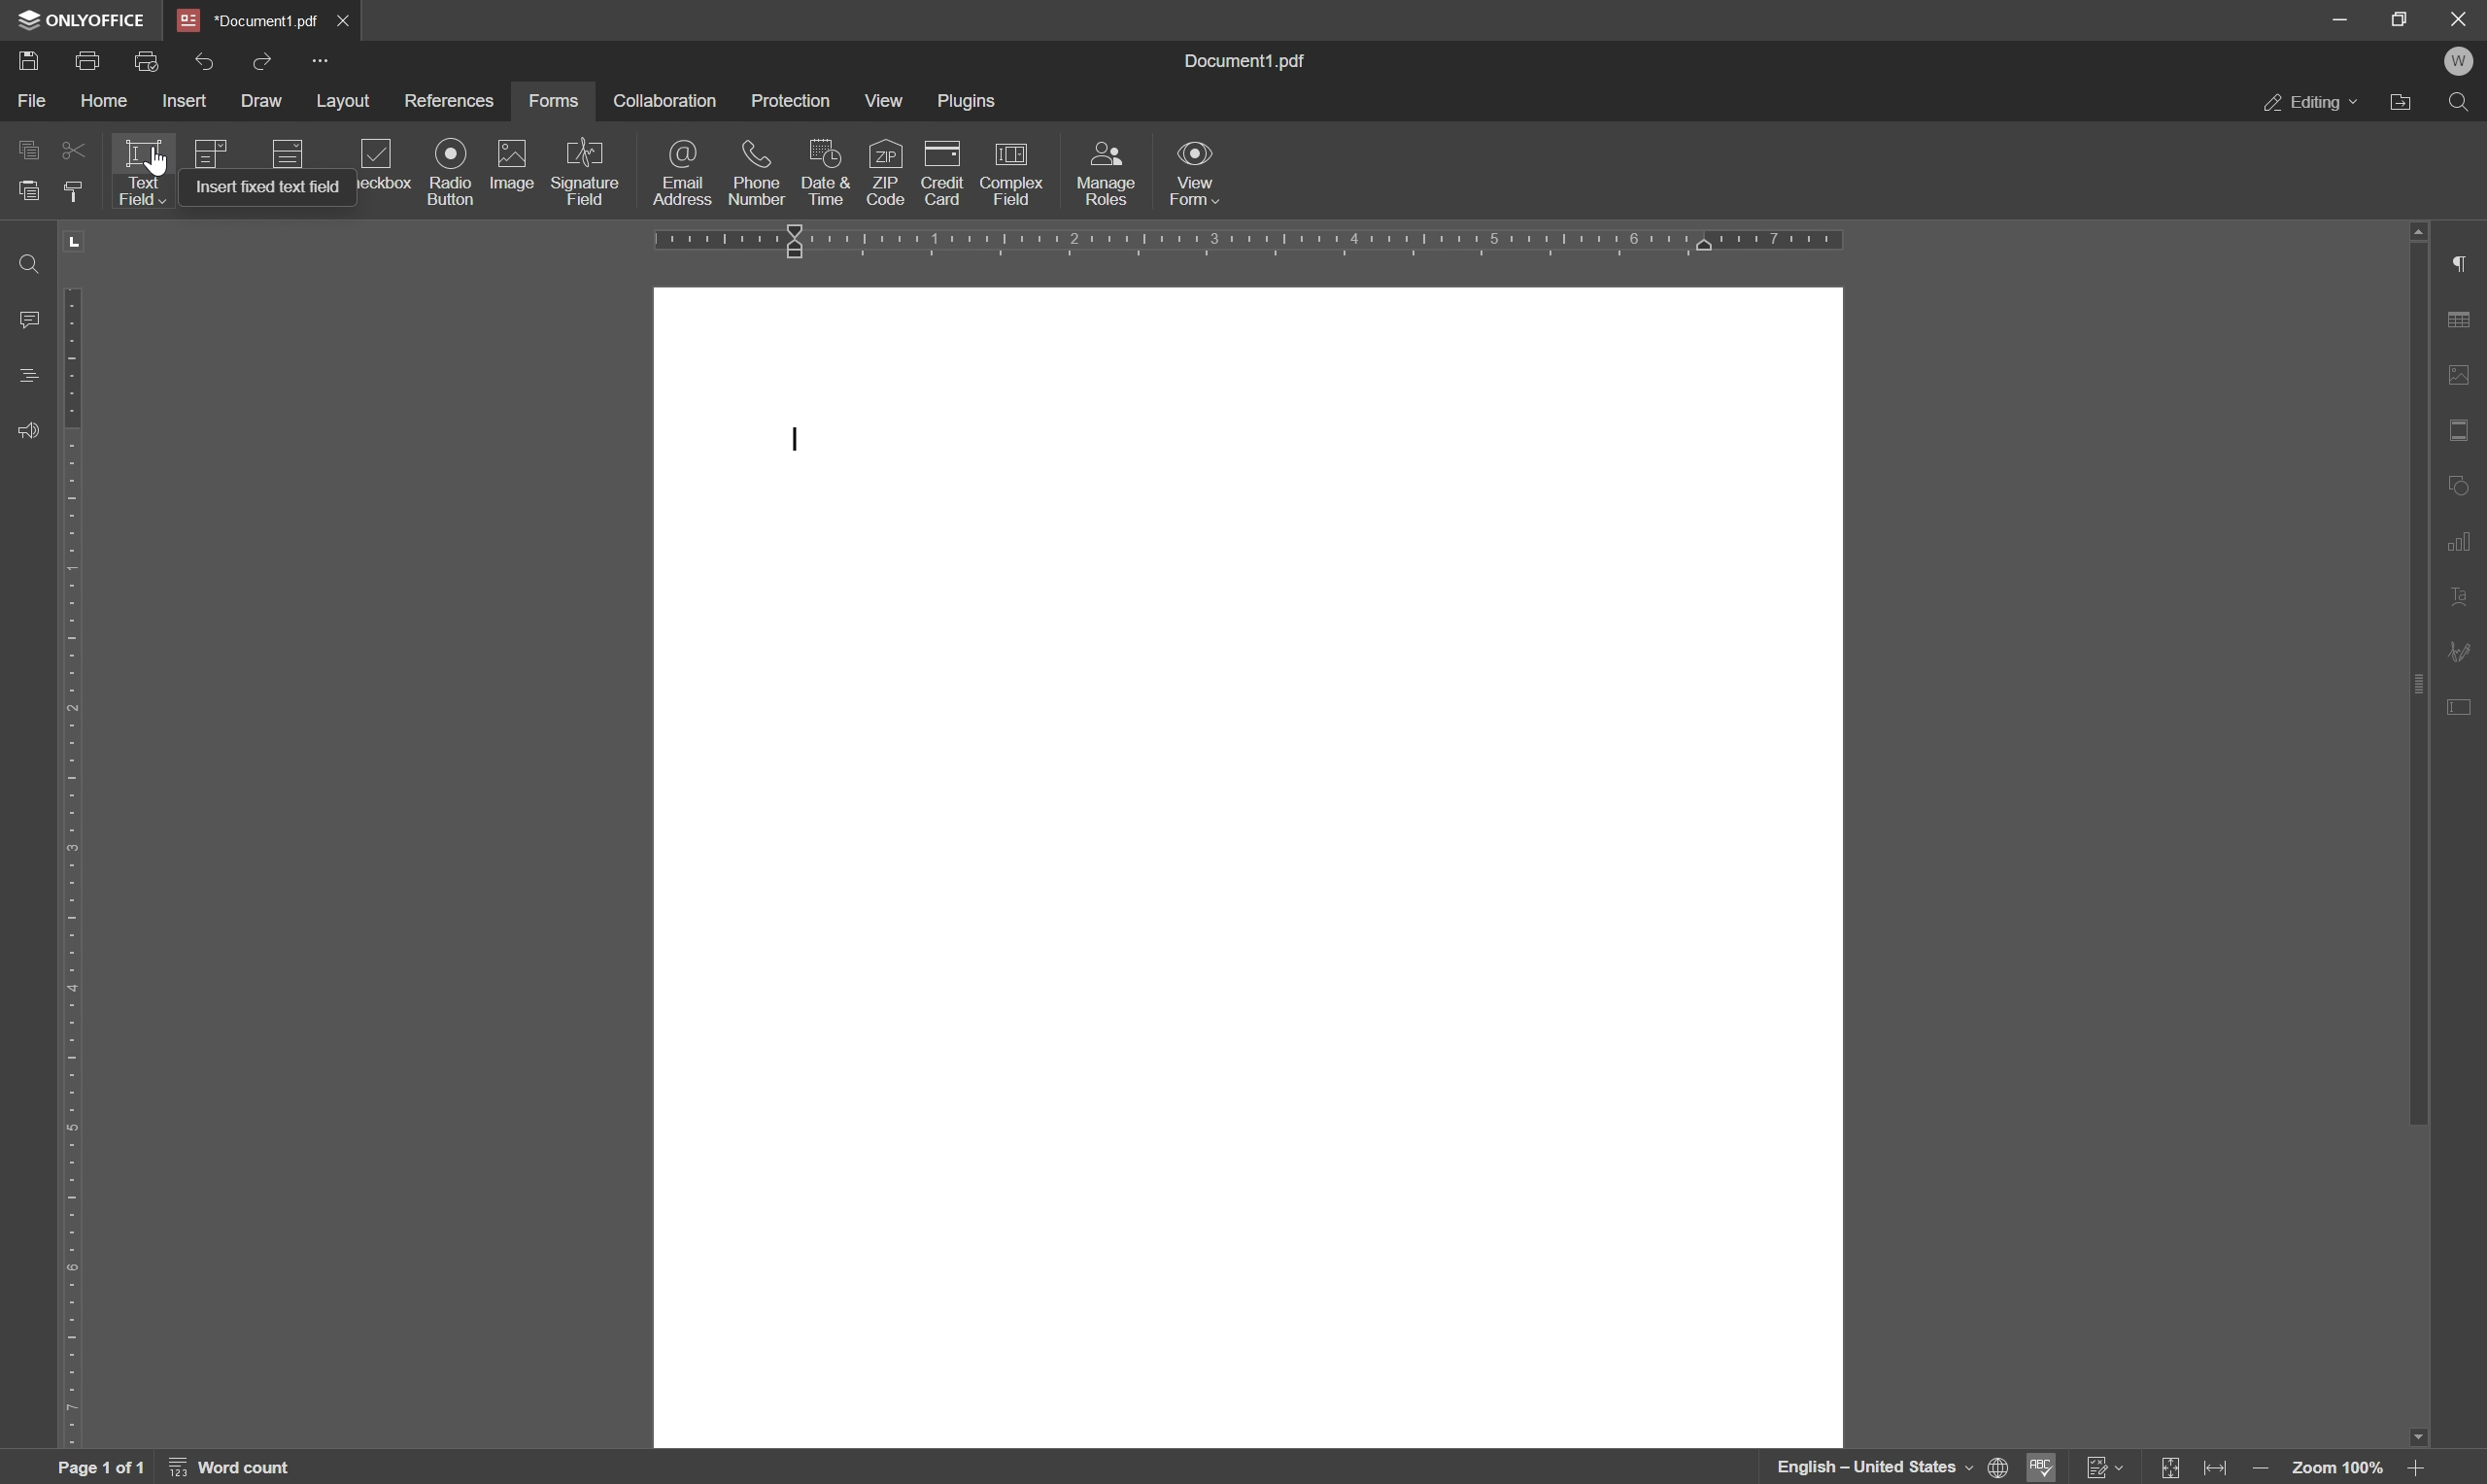 This screenshot has height=1484, width=2487. I want to click on spell checking, so click(2047, 1468).